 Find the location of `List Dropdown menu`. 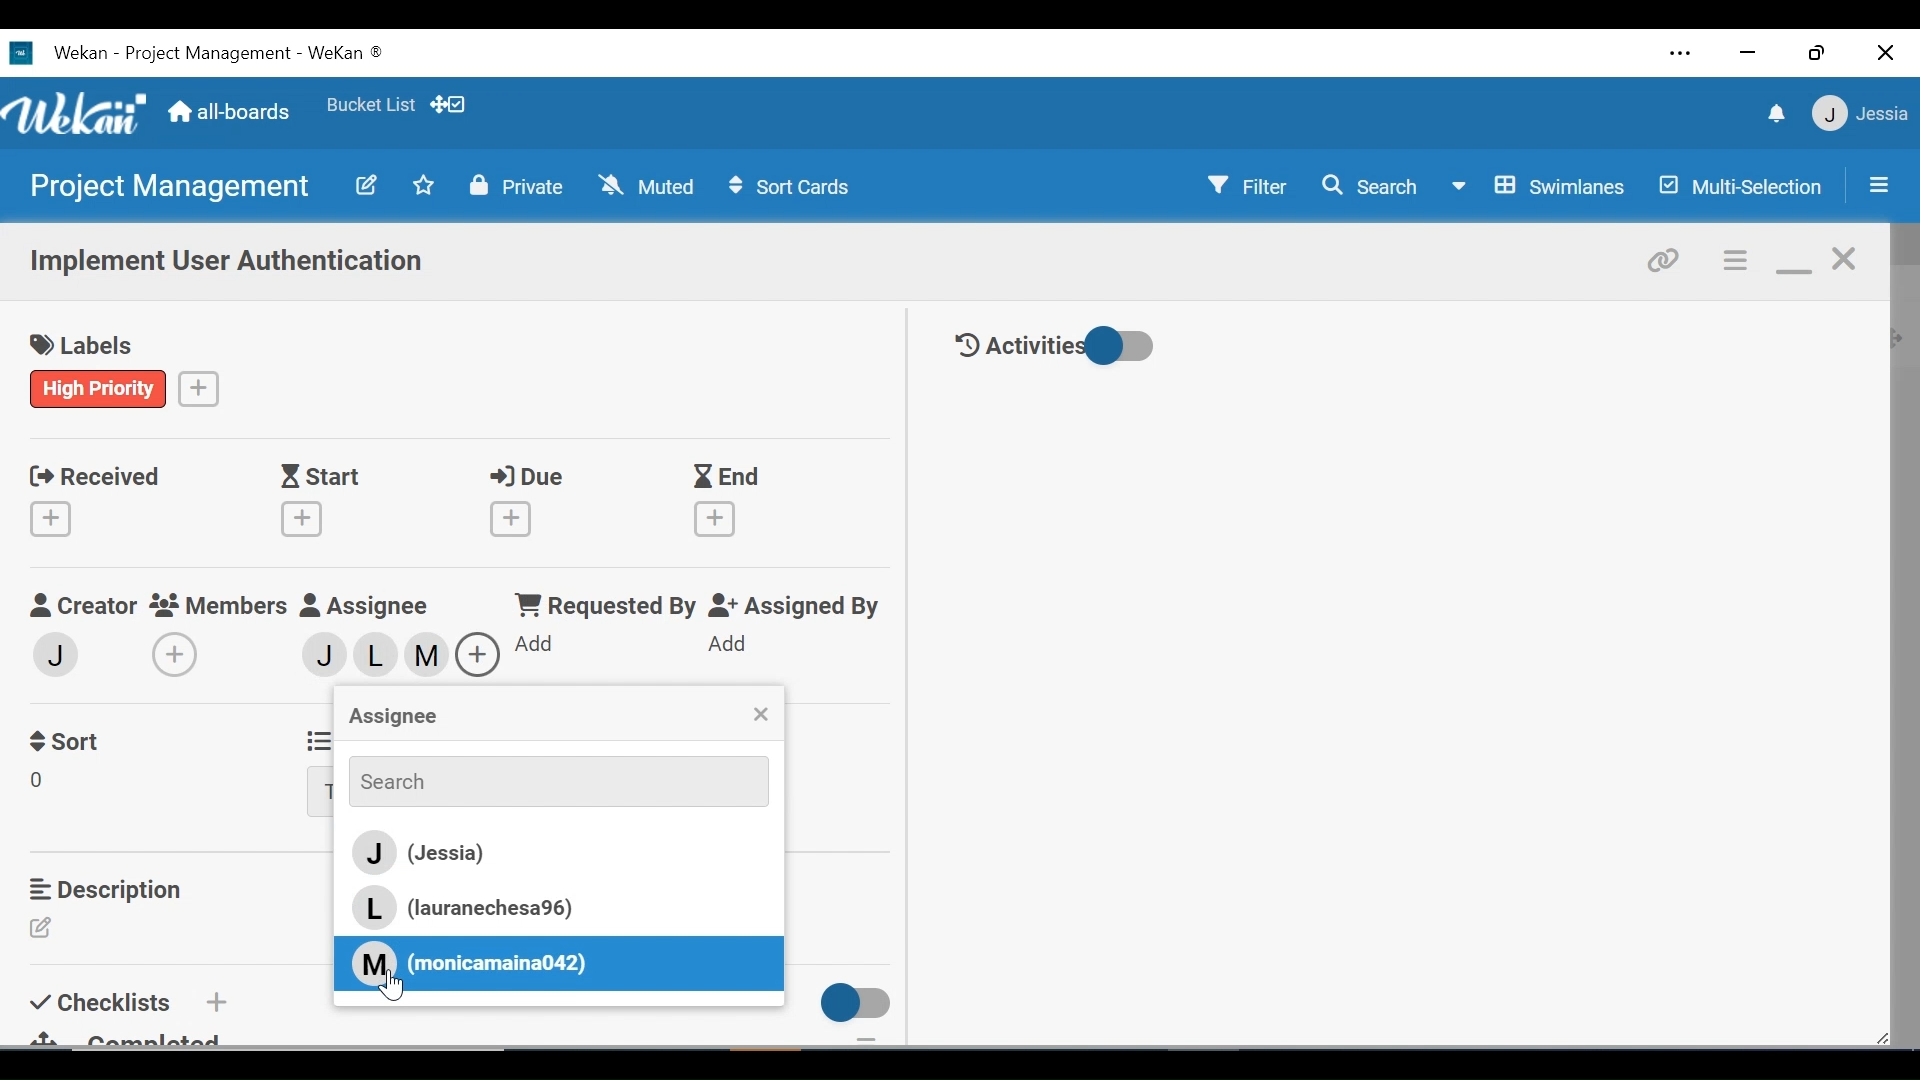

List Dropdown menu is located at coordinates (320, 793).